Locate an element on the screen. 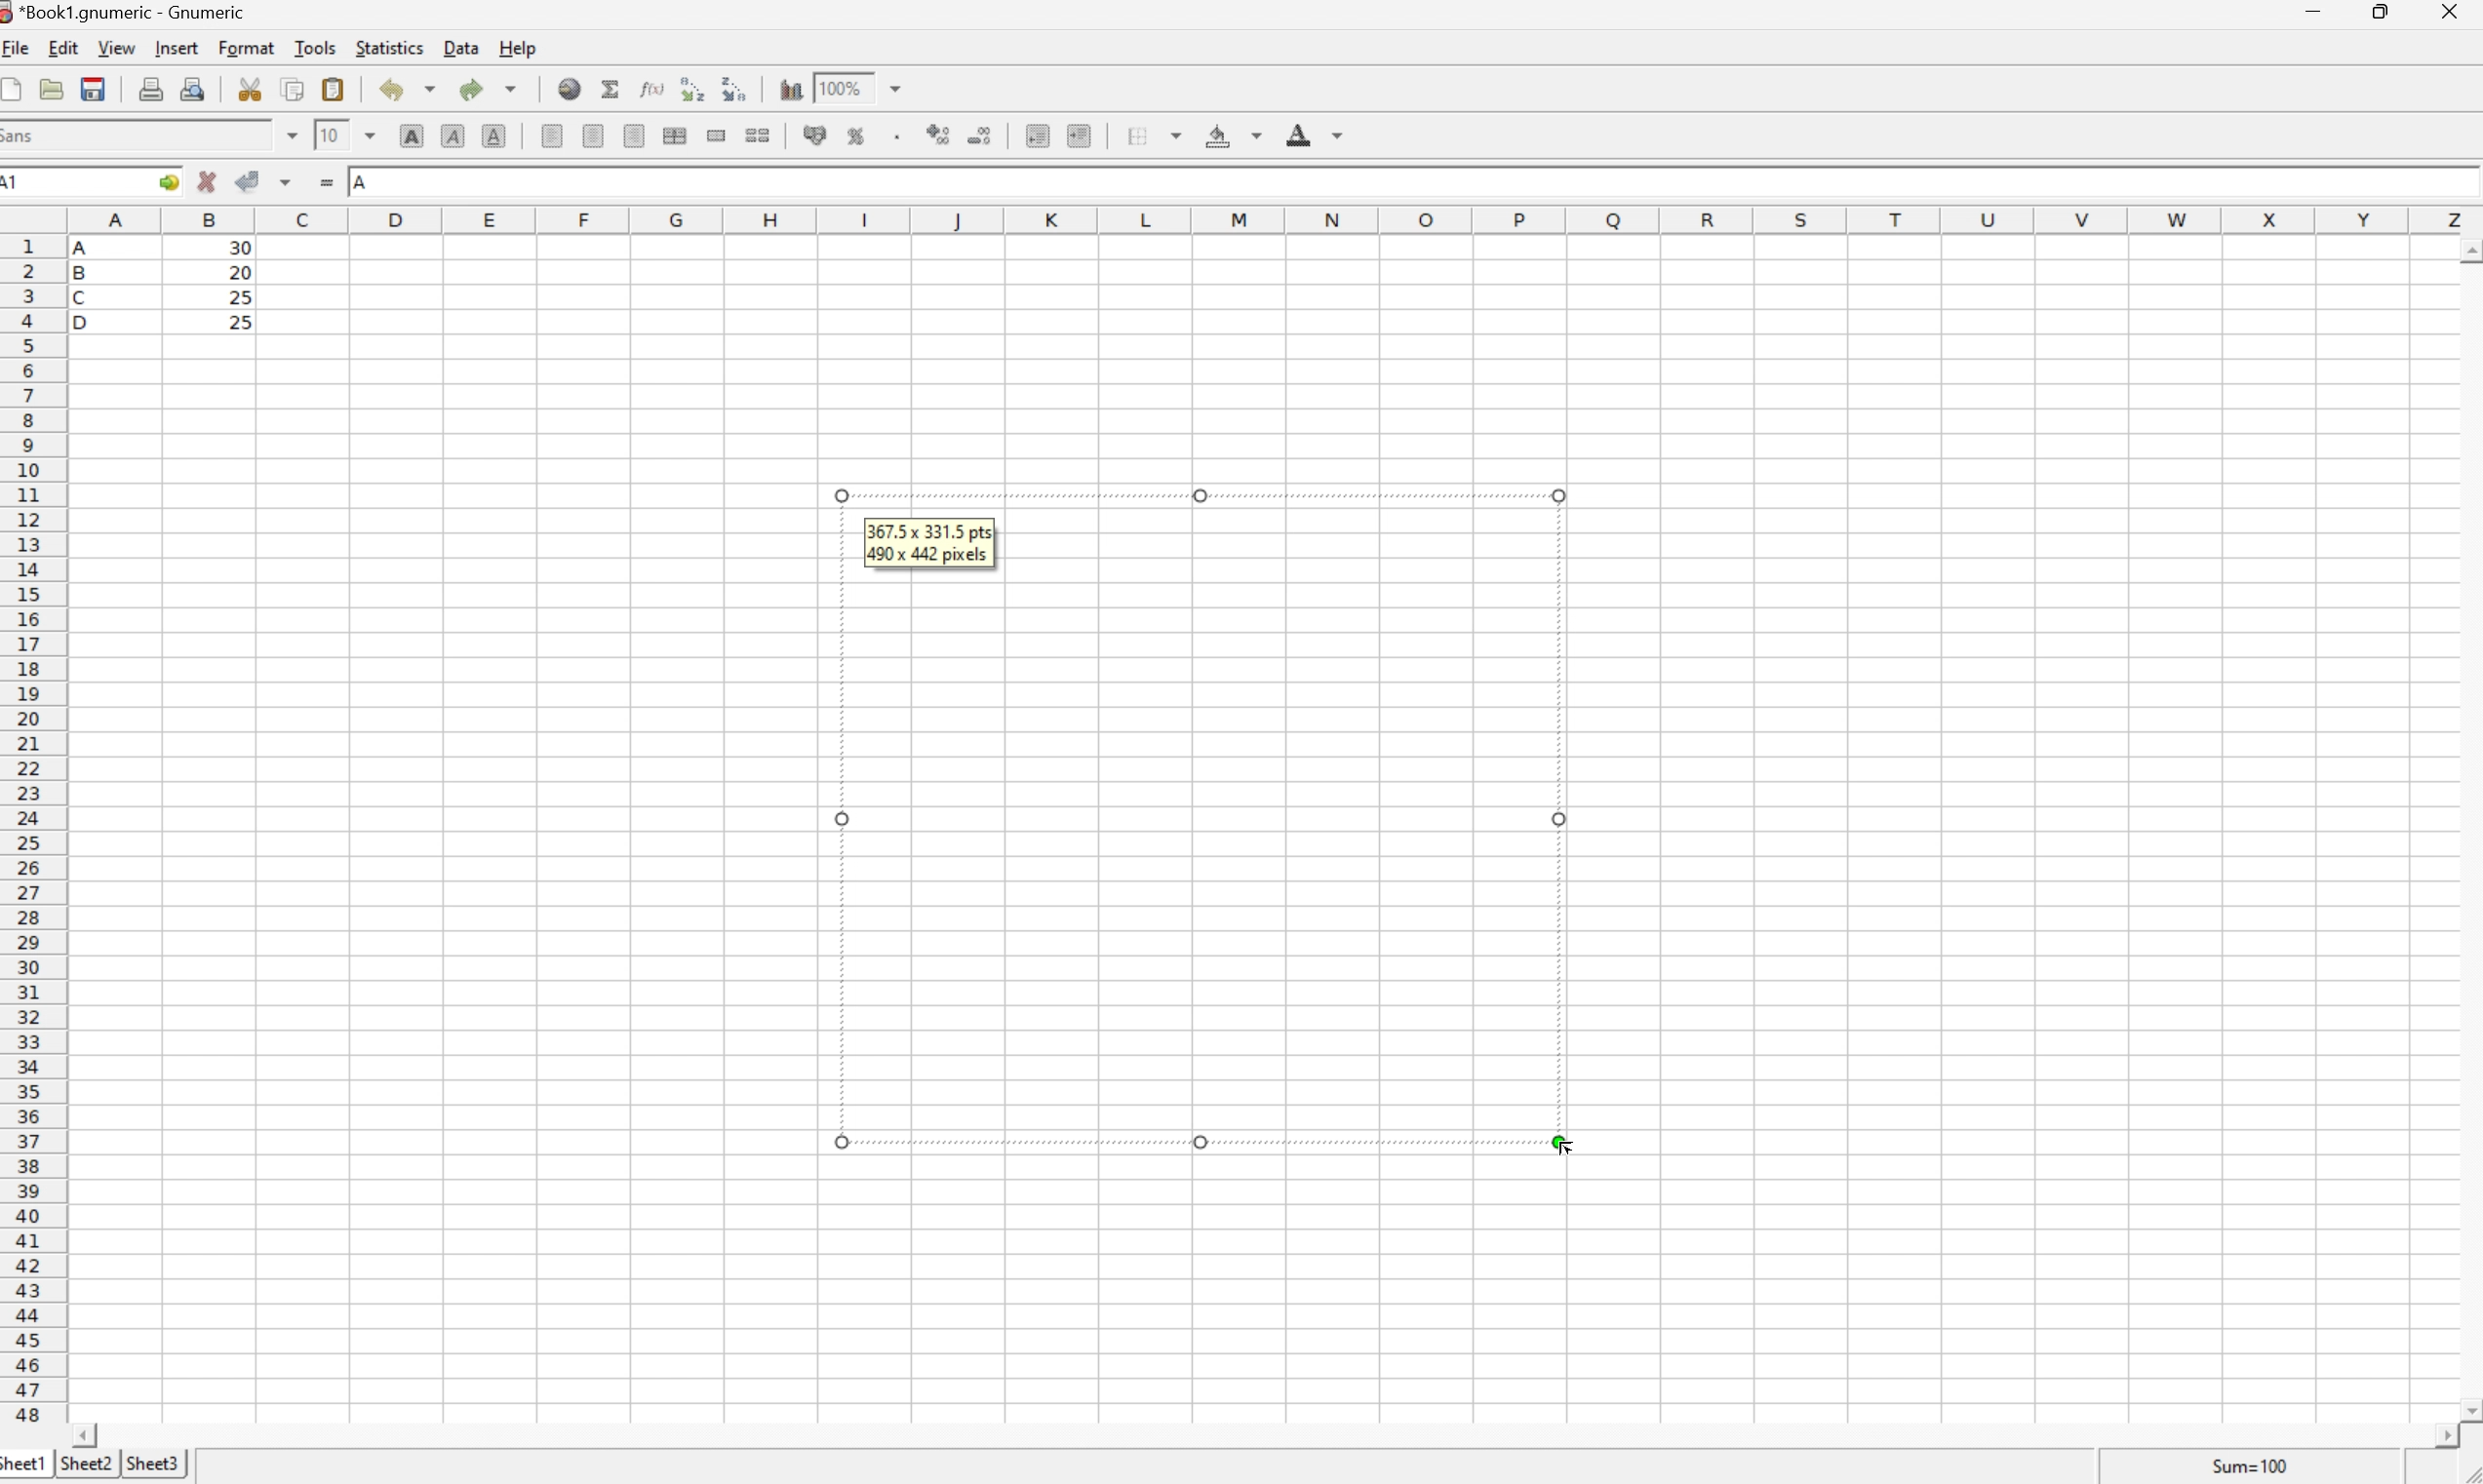 The width and height of the screenshot is (2483, 1484). Paste the clipboard is located at coordinates (332, 89).